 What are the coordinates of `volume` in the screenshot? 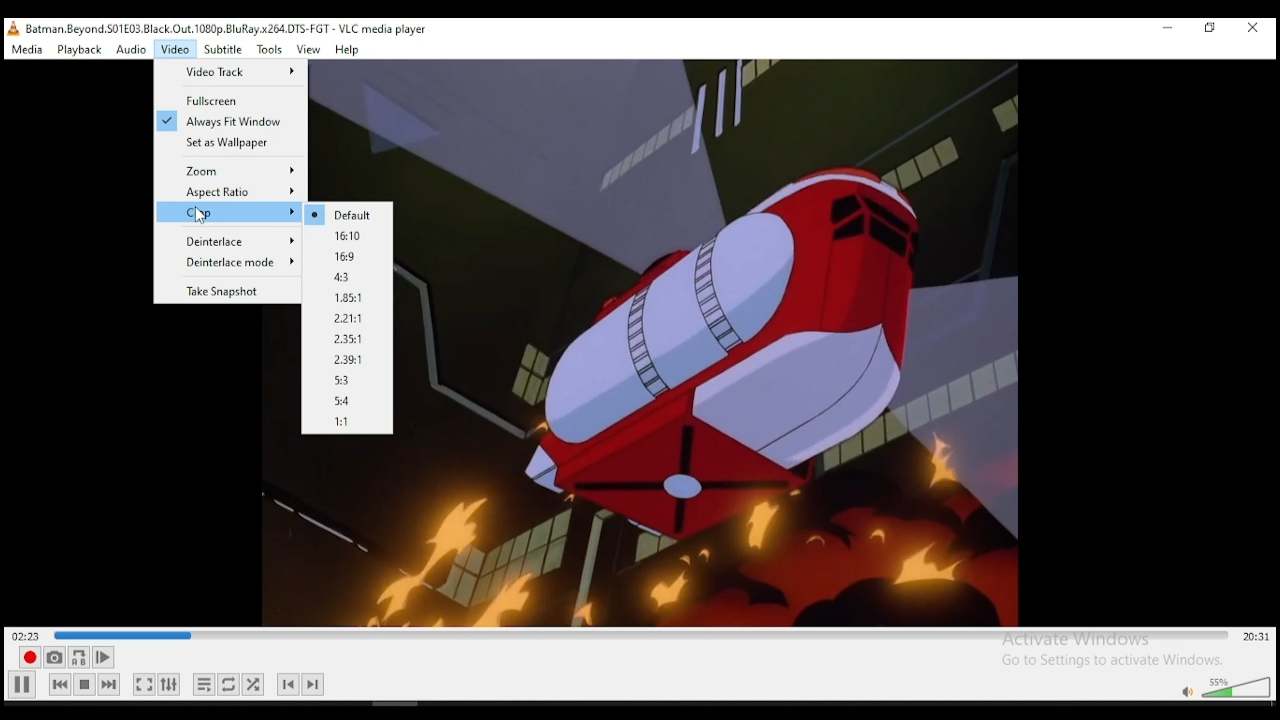 It's located at (1236, 686).